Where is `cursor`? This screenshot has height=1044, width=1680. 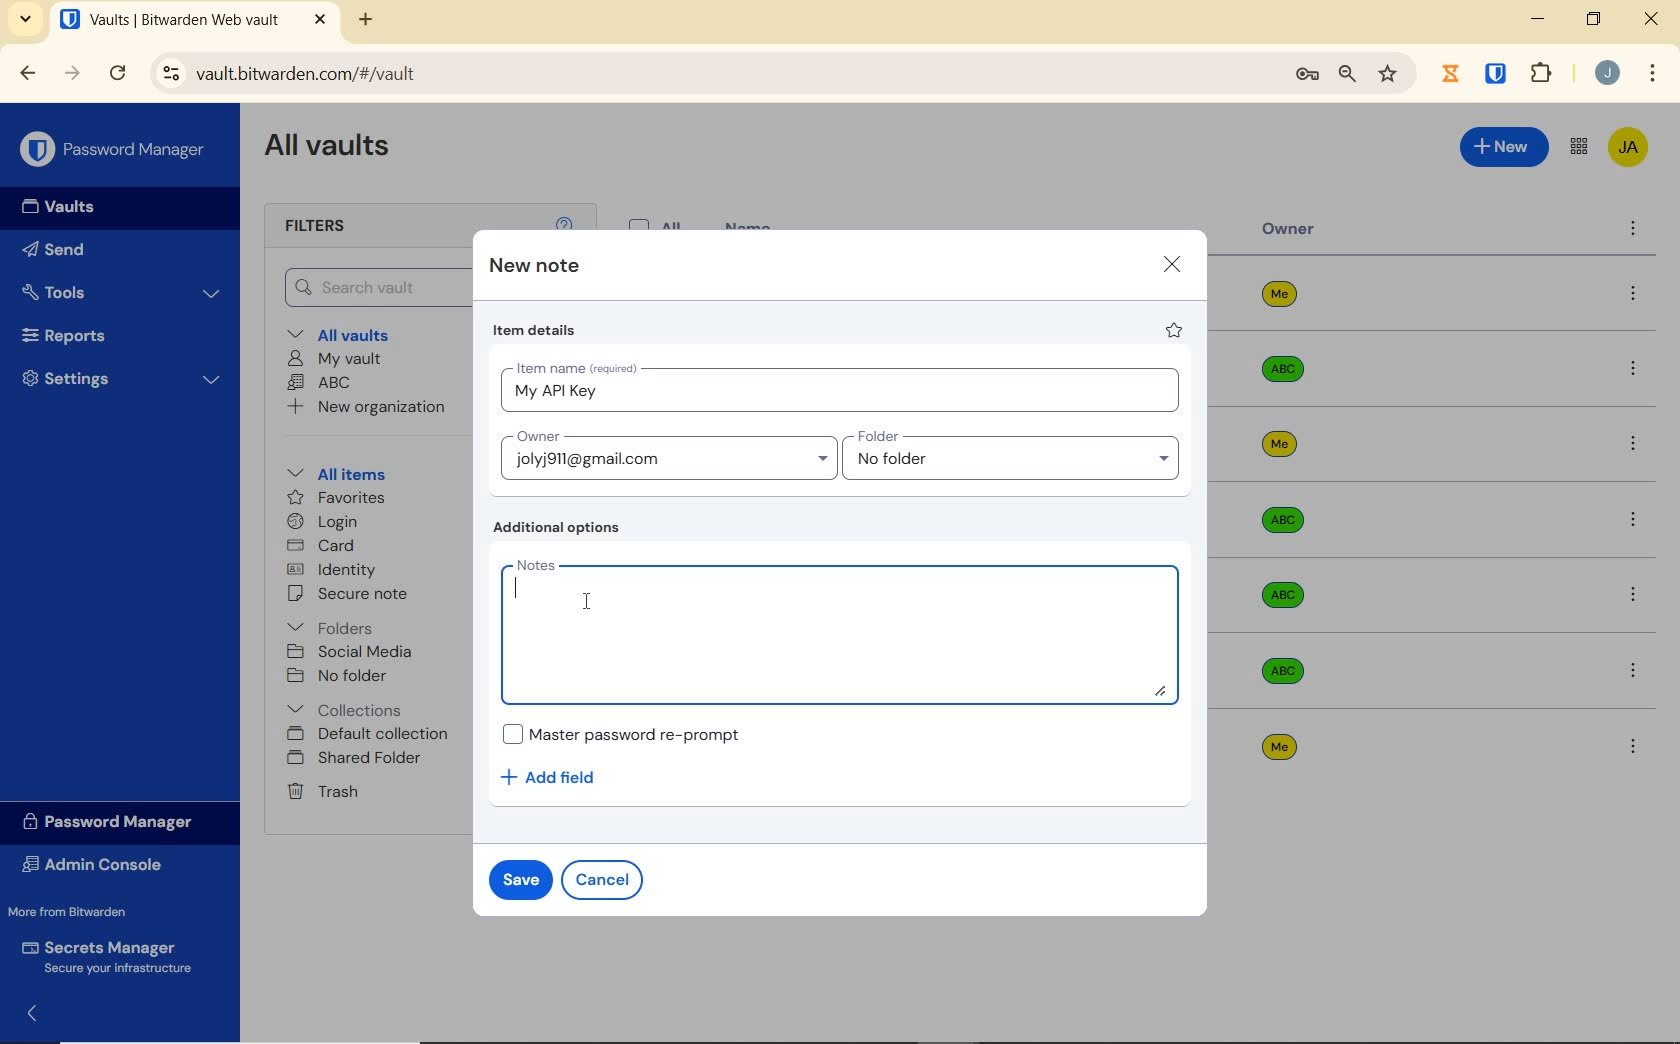
cursor is located at coordinates (587, 600).